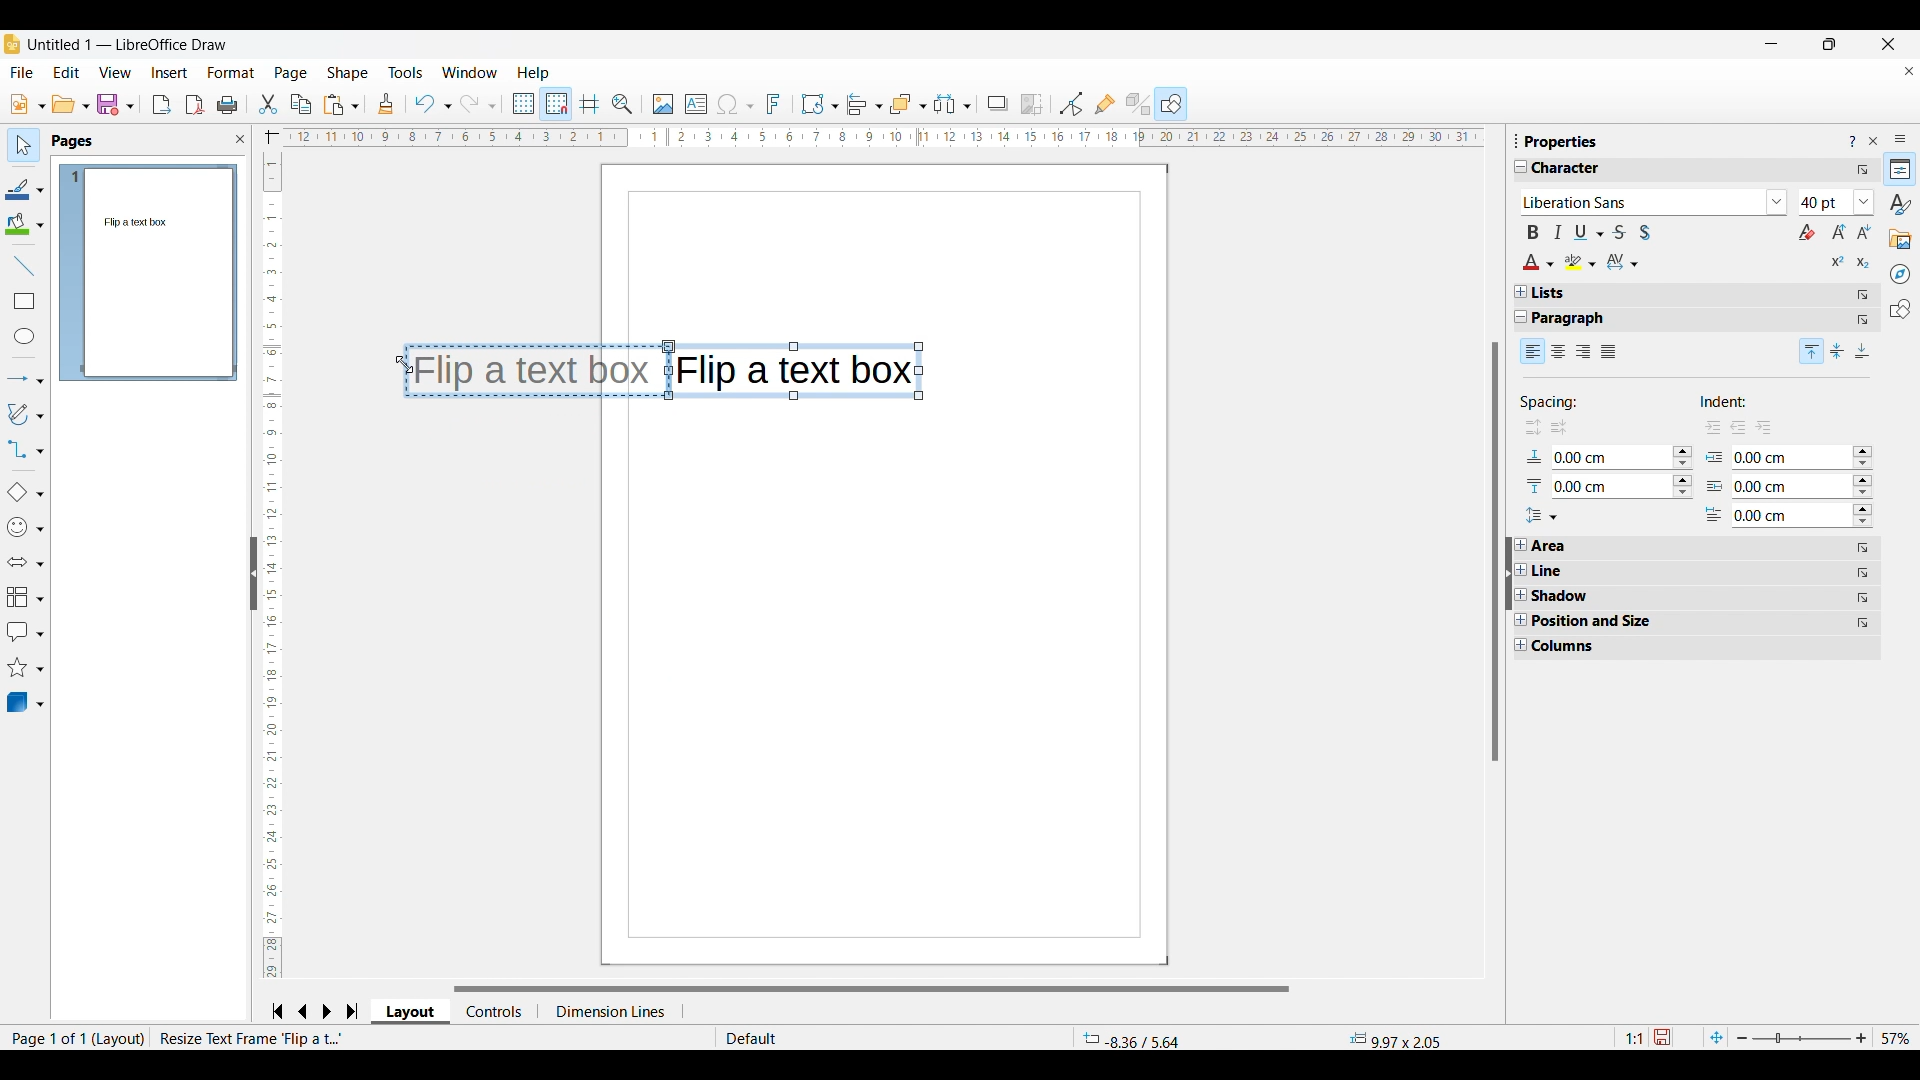  Describe the element at coordinates (1825, 204) in the screenshot. I see `Type in character sizes` at that location.